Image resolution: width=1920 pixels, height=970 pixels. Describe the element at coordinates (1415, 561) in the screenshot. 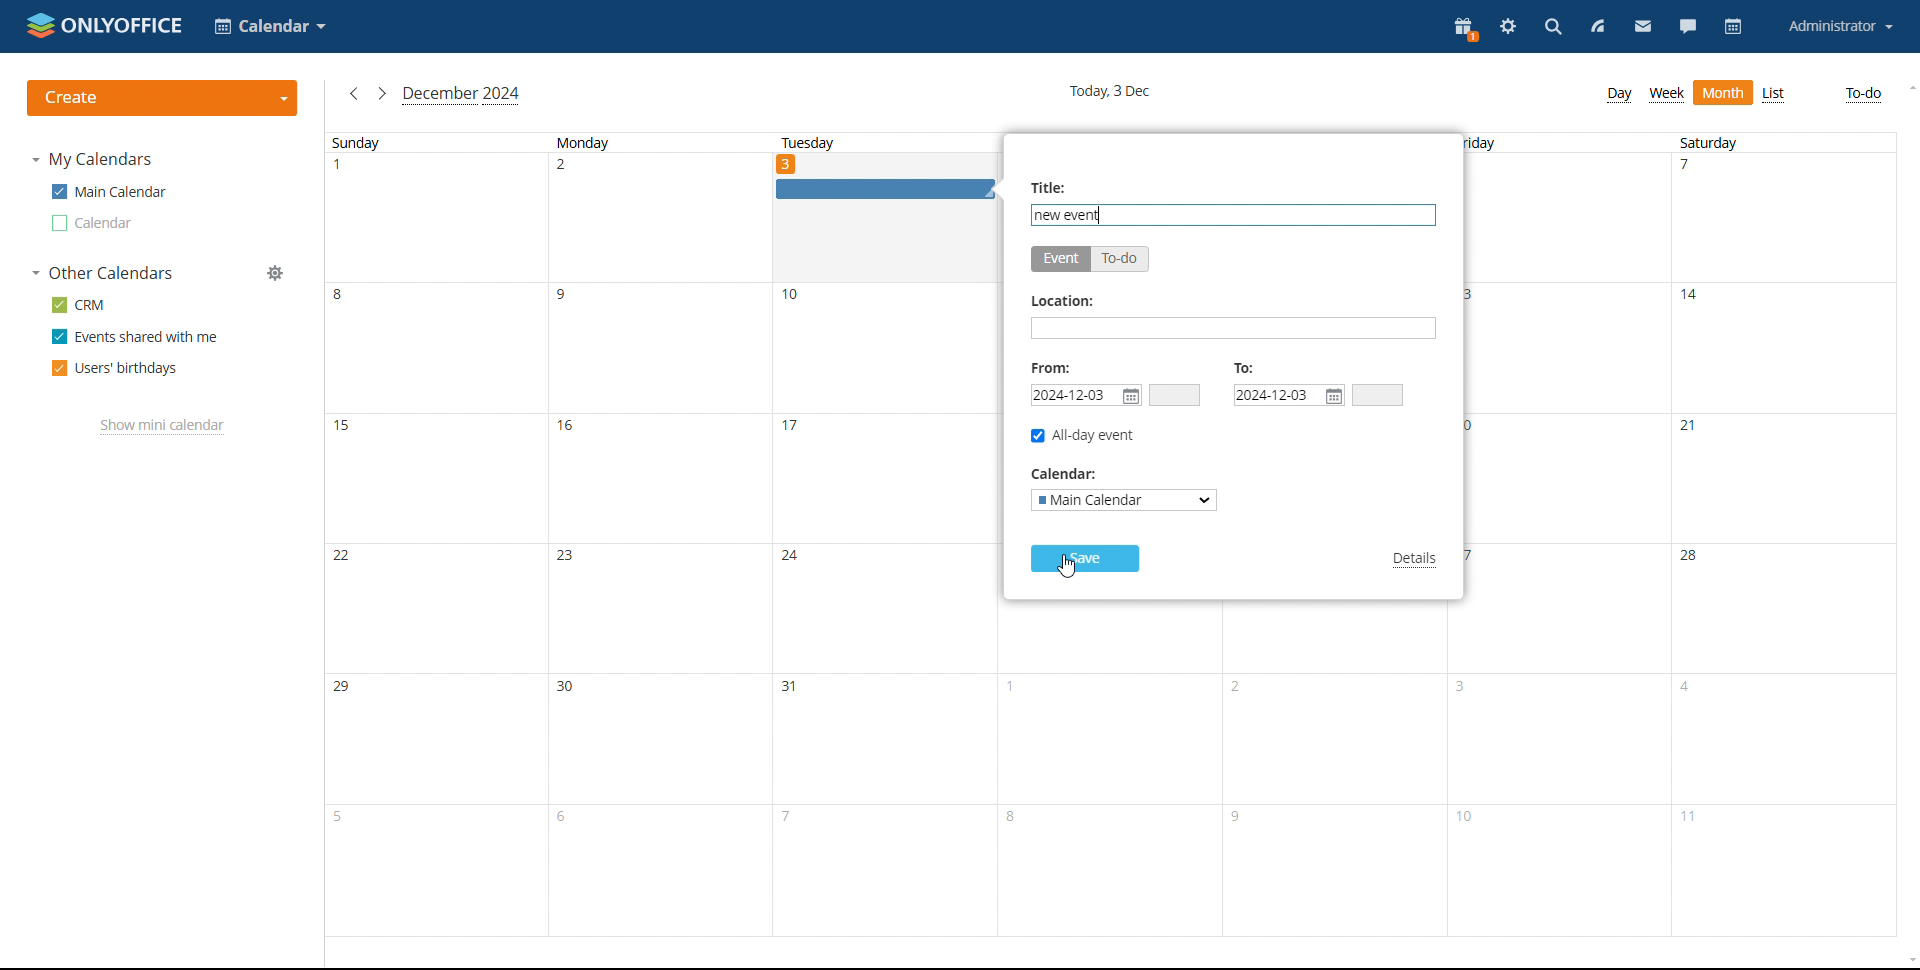

I see `details` at that location.